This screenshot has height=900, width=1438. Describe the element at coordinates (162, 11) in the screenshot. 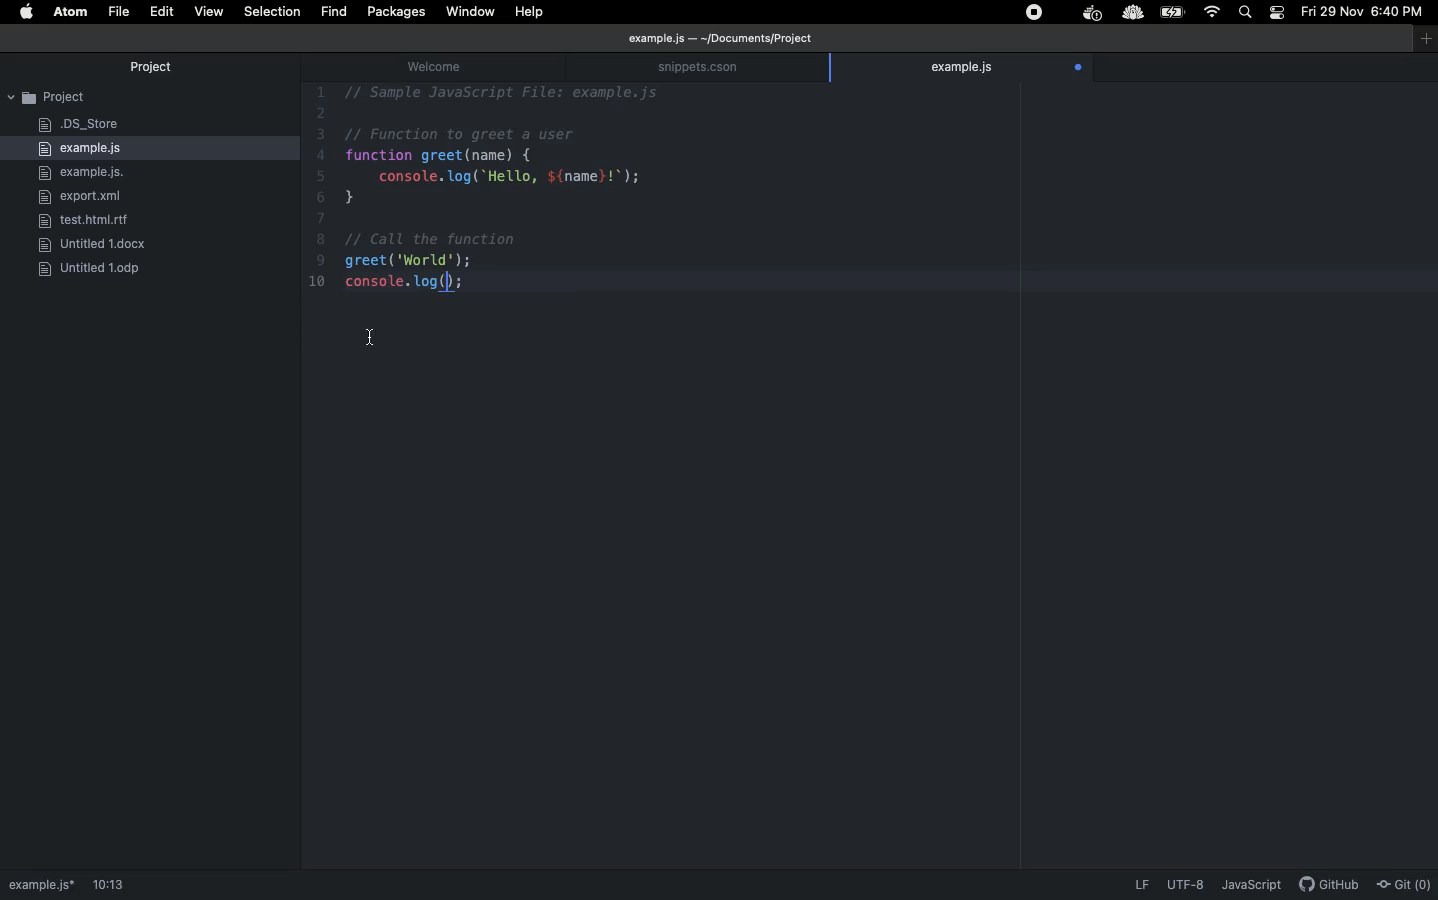

I see `Edit` at that location.